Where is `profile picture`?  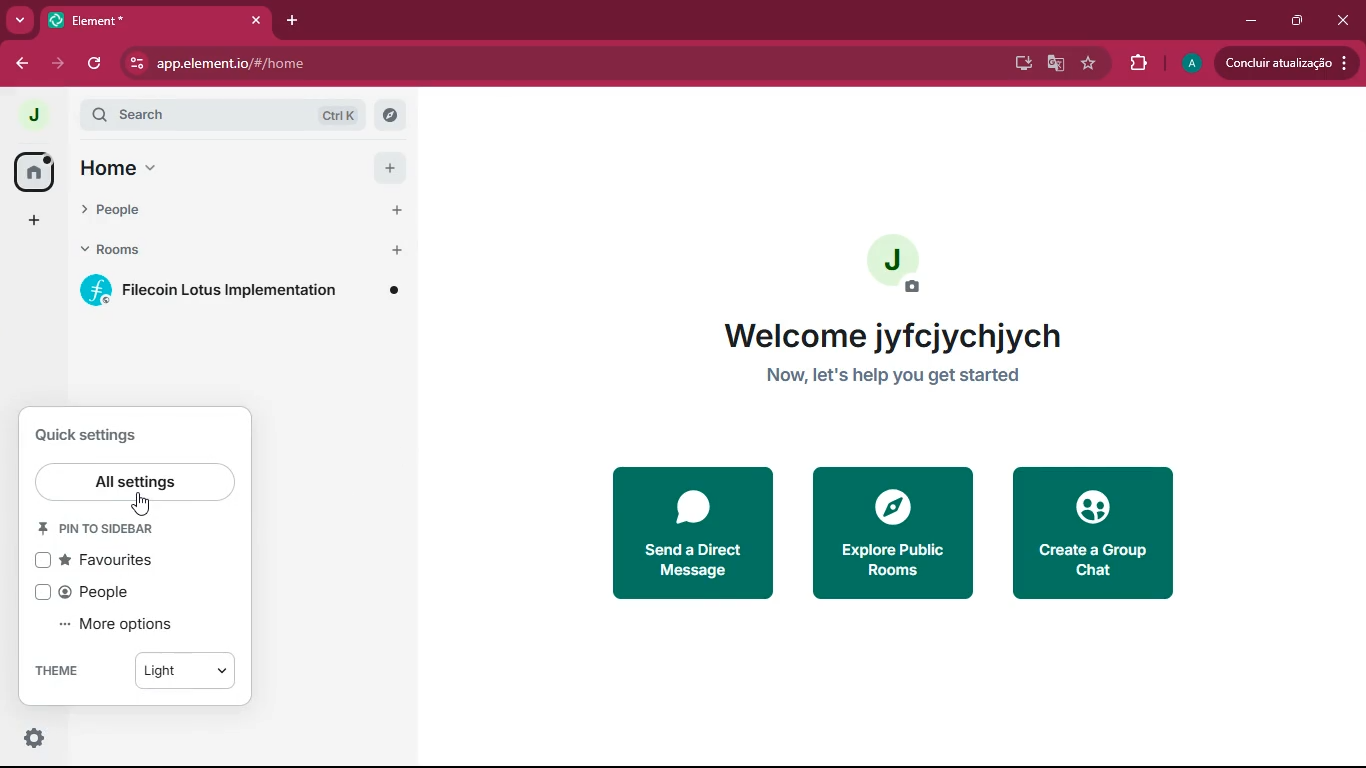 profile picture is located at coordinates (899, 264).